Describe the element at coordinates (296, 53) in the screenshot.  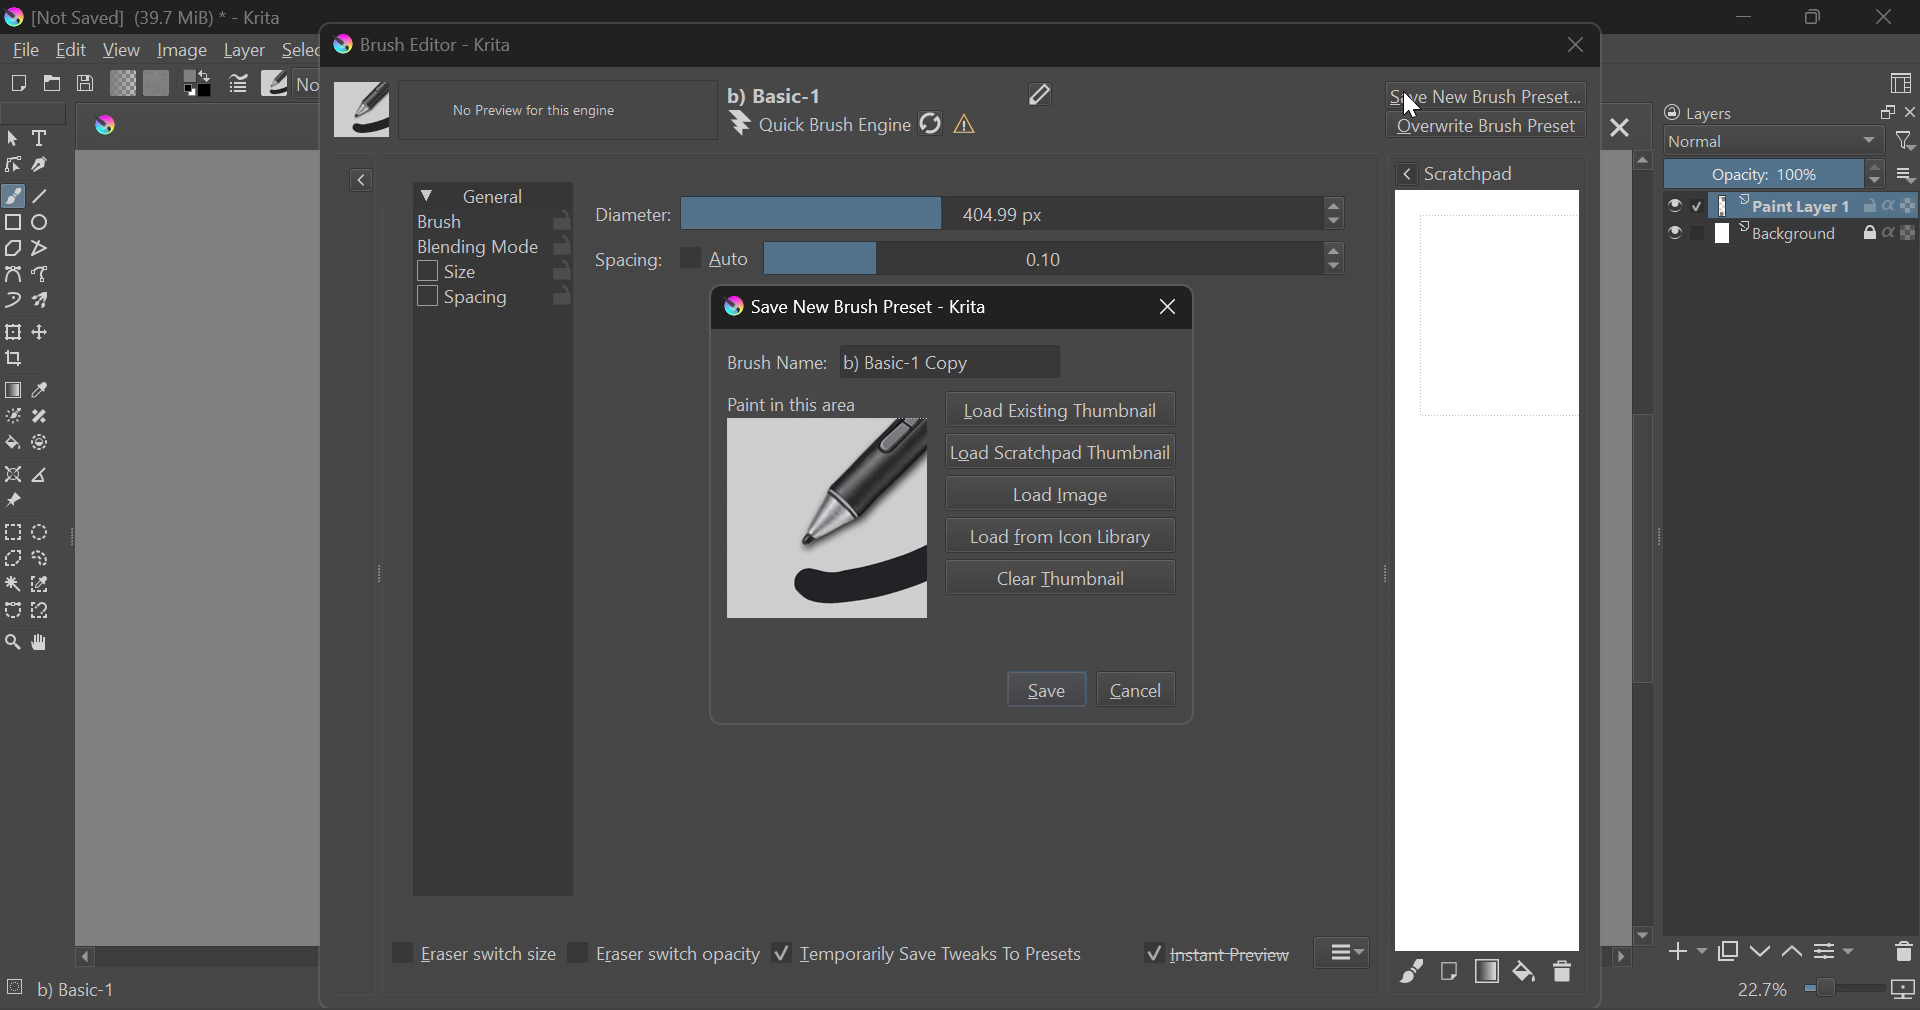
I see `Select` at that location.